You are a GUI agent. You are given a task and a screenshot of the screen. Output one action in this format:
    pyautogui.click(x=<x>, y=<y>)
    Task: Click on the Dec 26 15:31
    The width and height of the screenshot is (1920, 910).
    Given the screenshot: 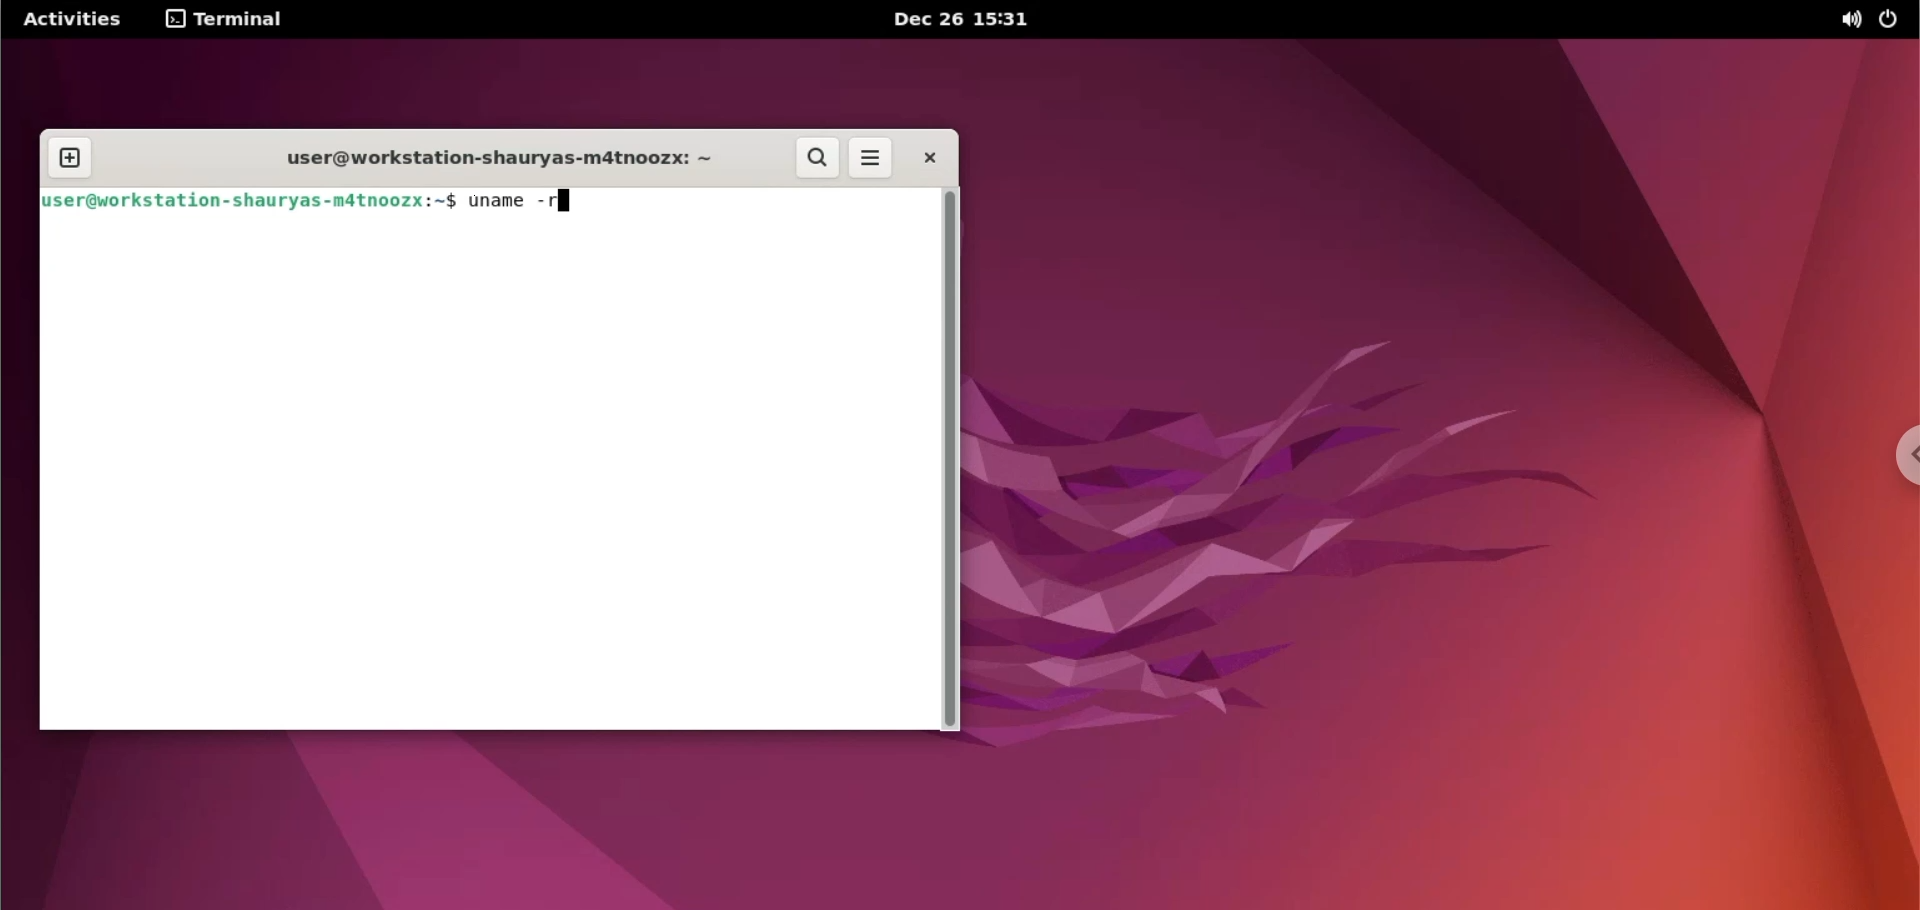 What is the action you would take?
    pyautogui.click(x=957, y=19)
    